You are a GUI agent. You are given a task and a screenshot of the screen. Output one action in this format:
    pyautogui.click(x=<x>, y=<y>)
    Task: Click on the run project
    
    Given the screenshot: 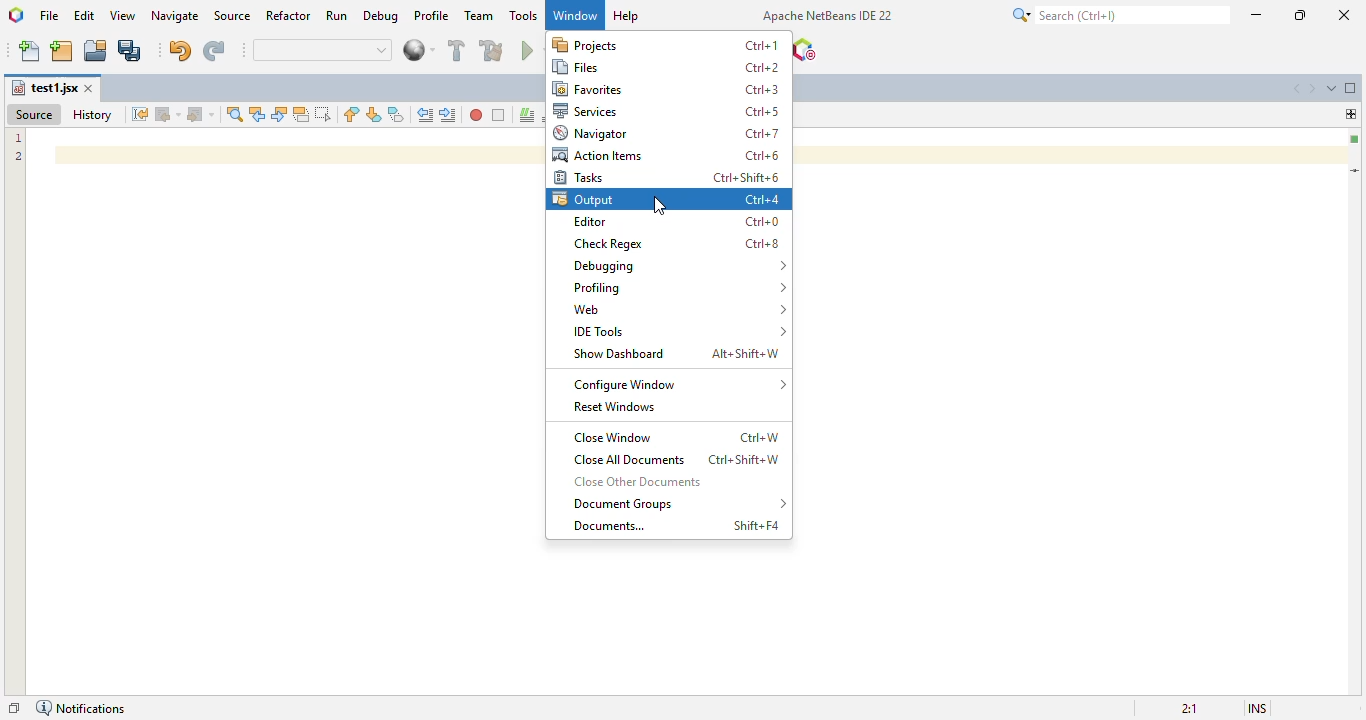 What is the action you would take?
    pyautogui.click(x=531, y=48)
    